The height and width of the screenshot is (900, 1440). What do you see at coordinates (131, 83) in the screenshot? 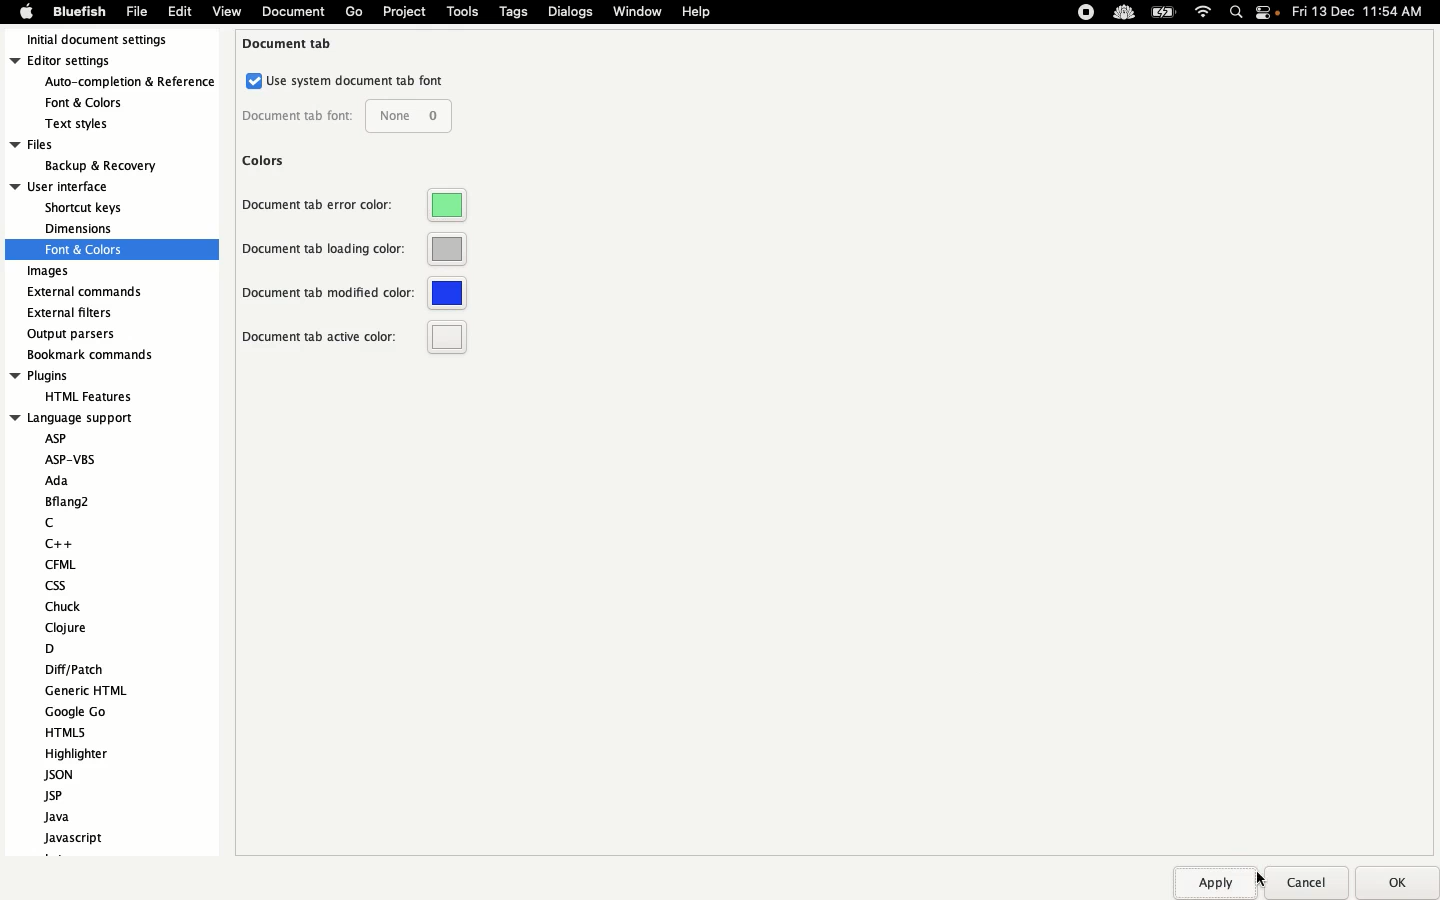
I see `auto-completion & refrences` at bounding box center [131, 83].